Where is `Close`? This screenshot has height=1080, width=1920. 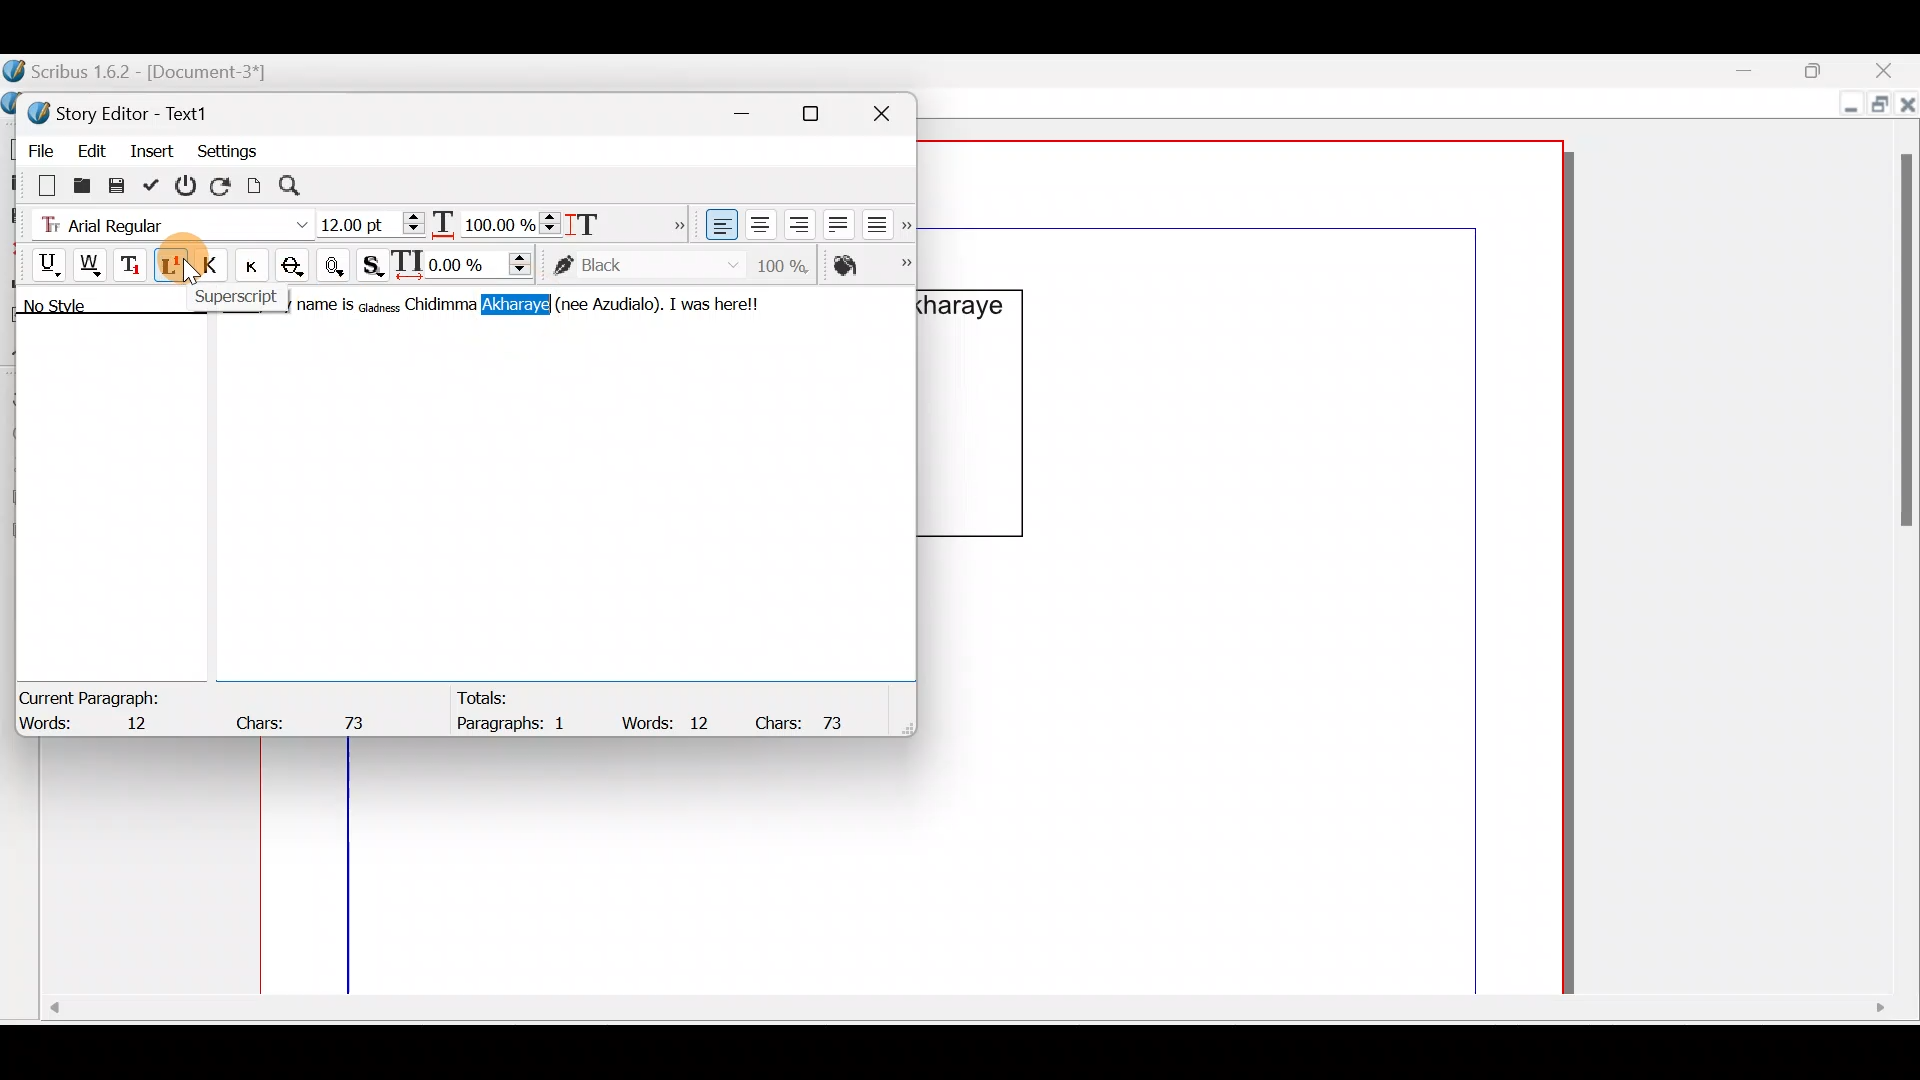
Close is located at coordinates (1890, 70).